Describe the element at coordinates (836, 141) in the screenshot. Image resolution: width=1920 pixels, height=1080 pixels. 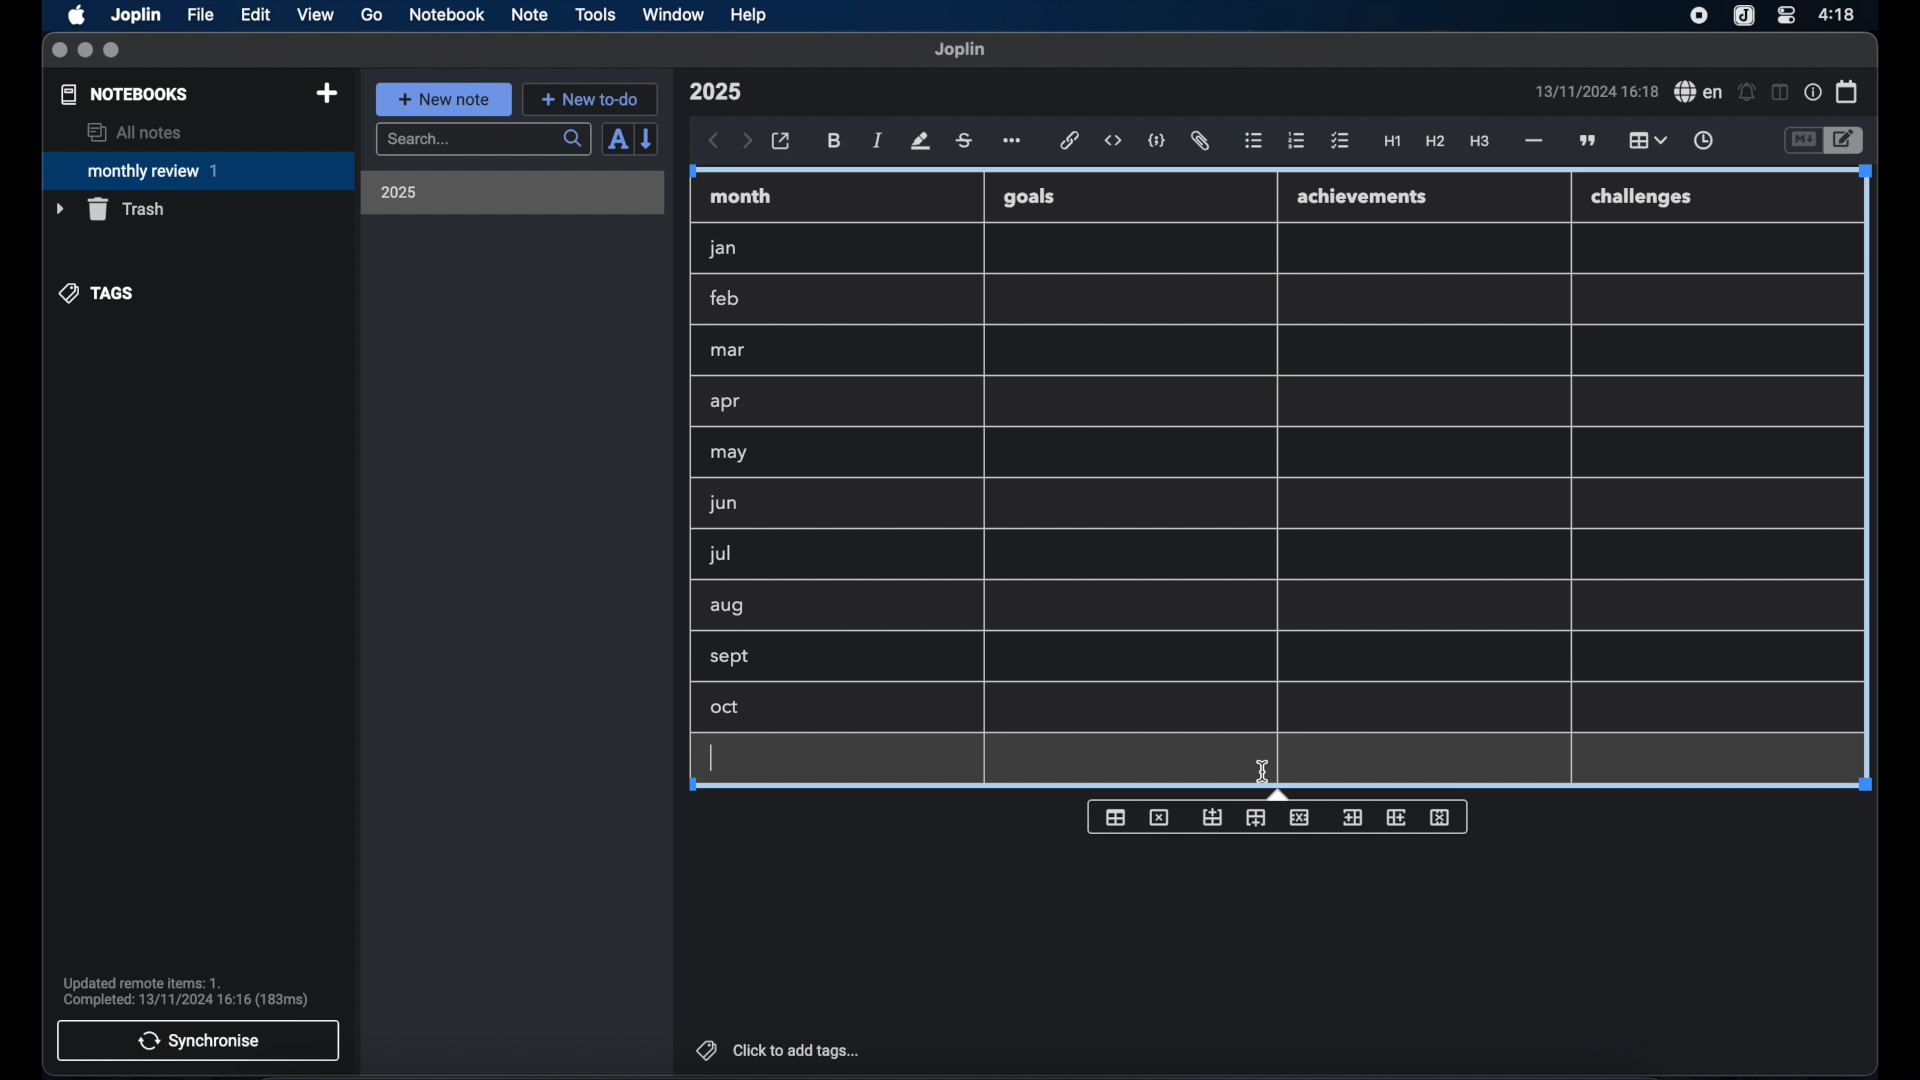
I see `bold` at that location.